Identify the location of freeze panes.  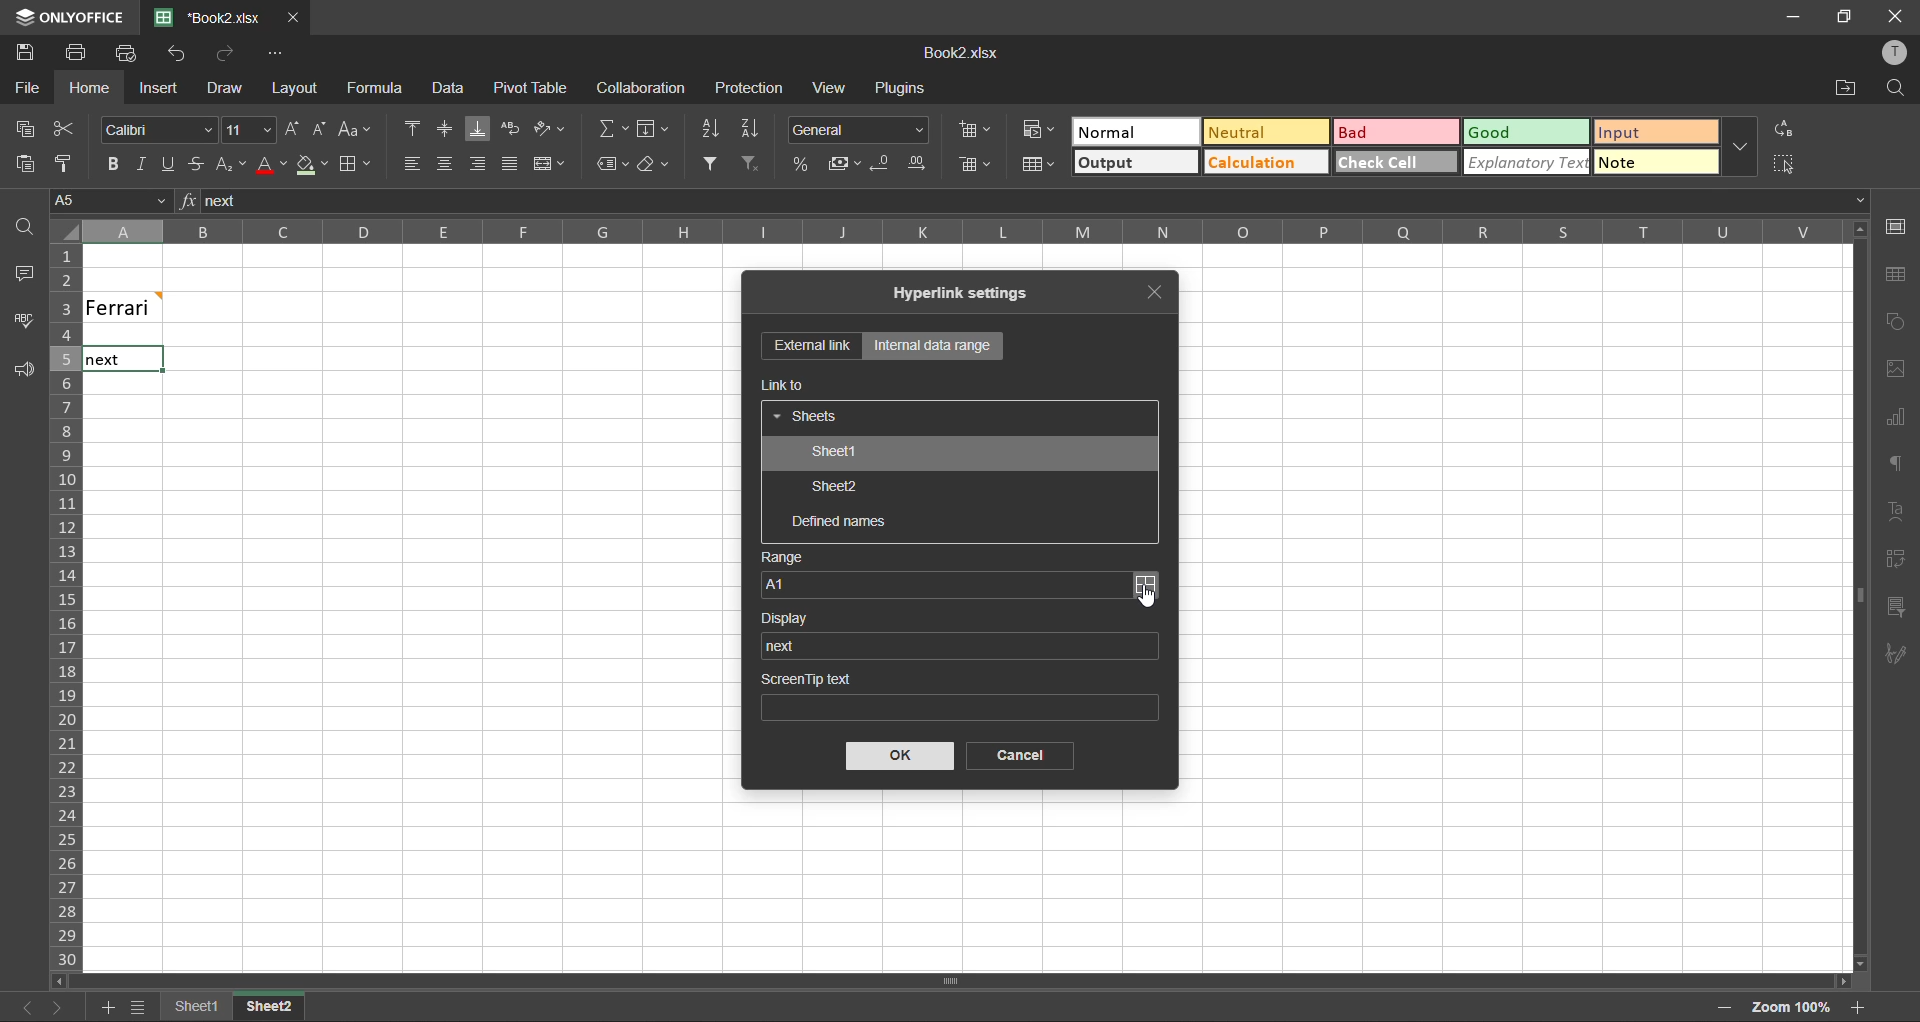
(192, 1006).